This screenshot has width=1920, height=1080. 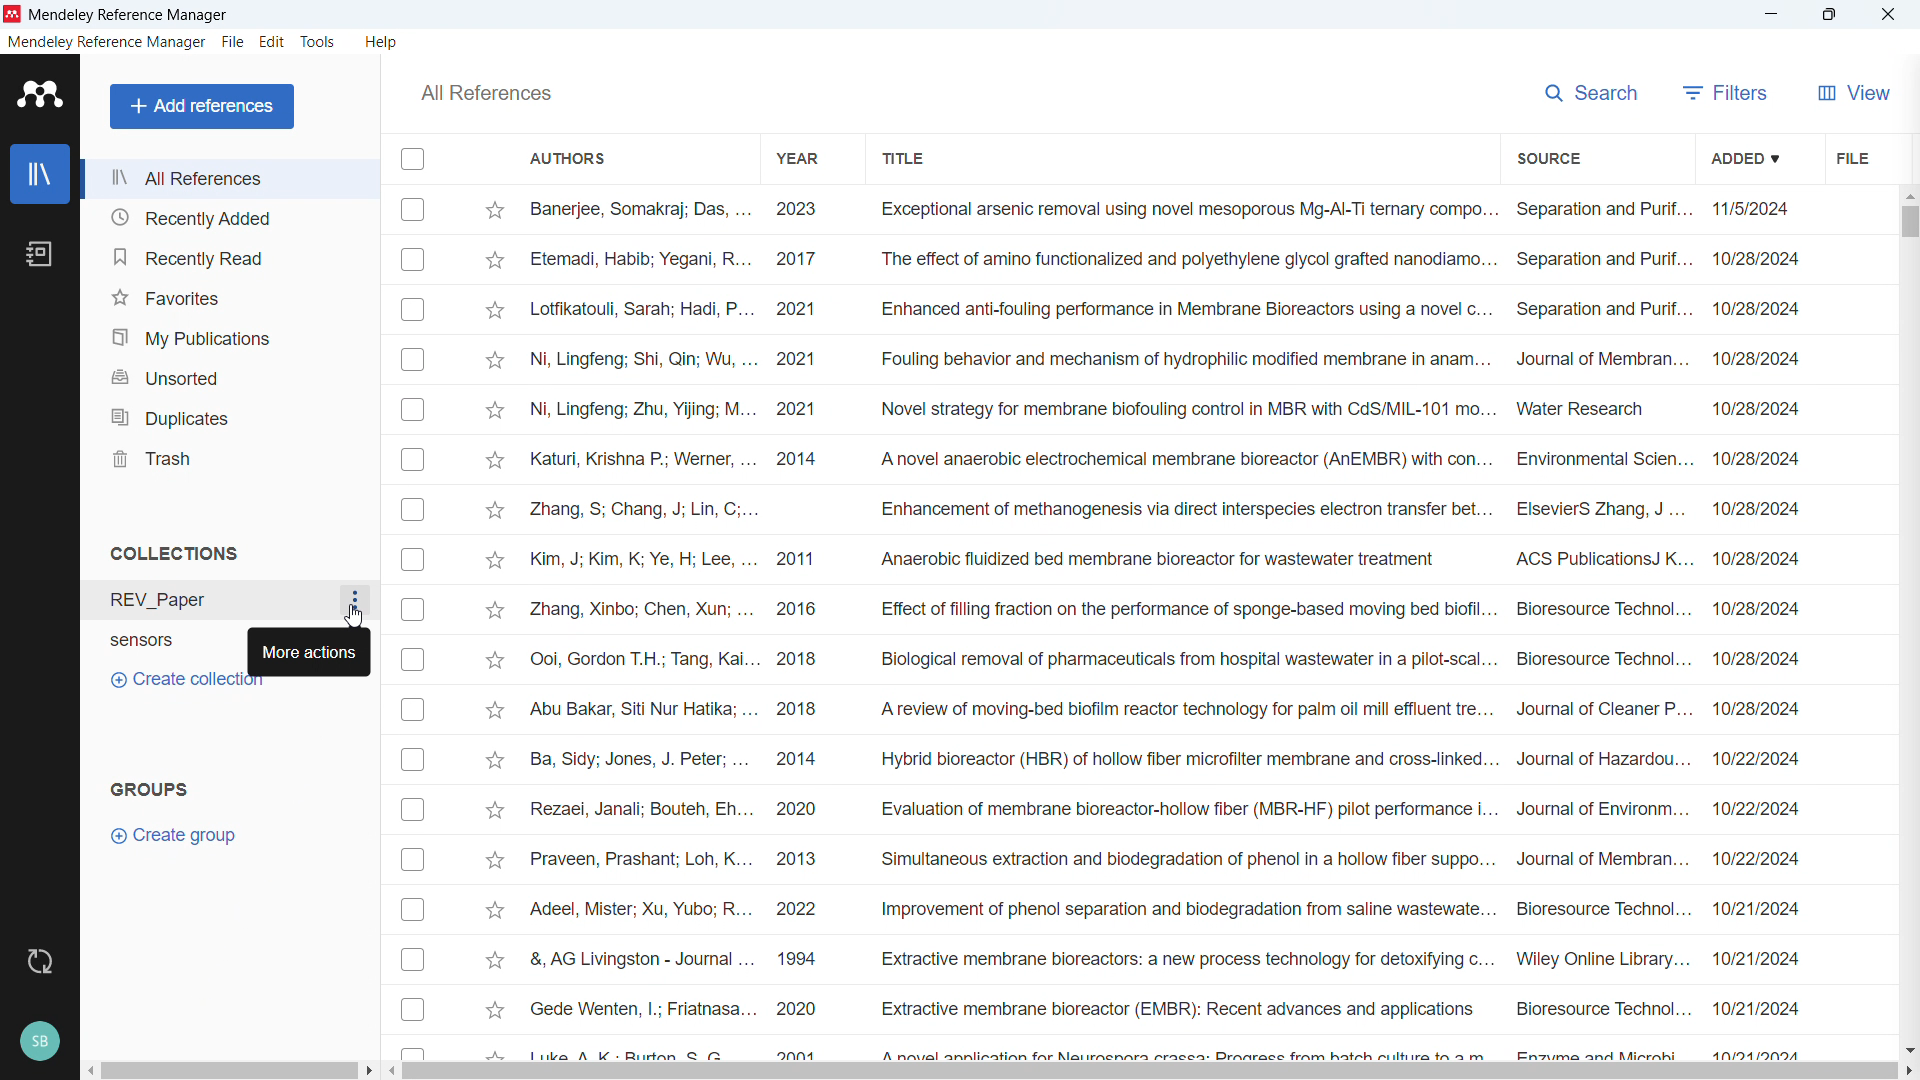 What do you see at coordinates (413, 860) in the screenshot?
I see `Select respective publication` at bounding box center [413, 860].